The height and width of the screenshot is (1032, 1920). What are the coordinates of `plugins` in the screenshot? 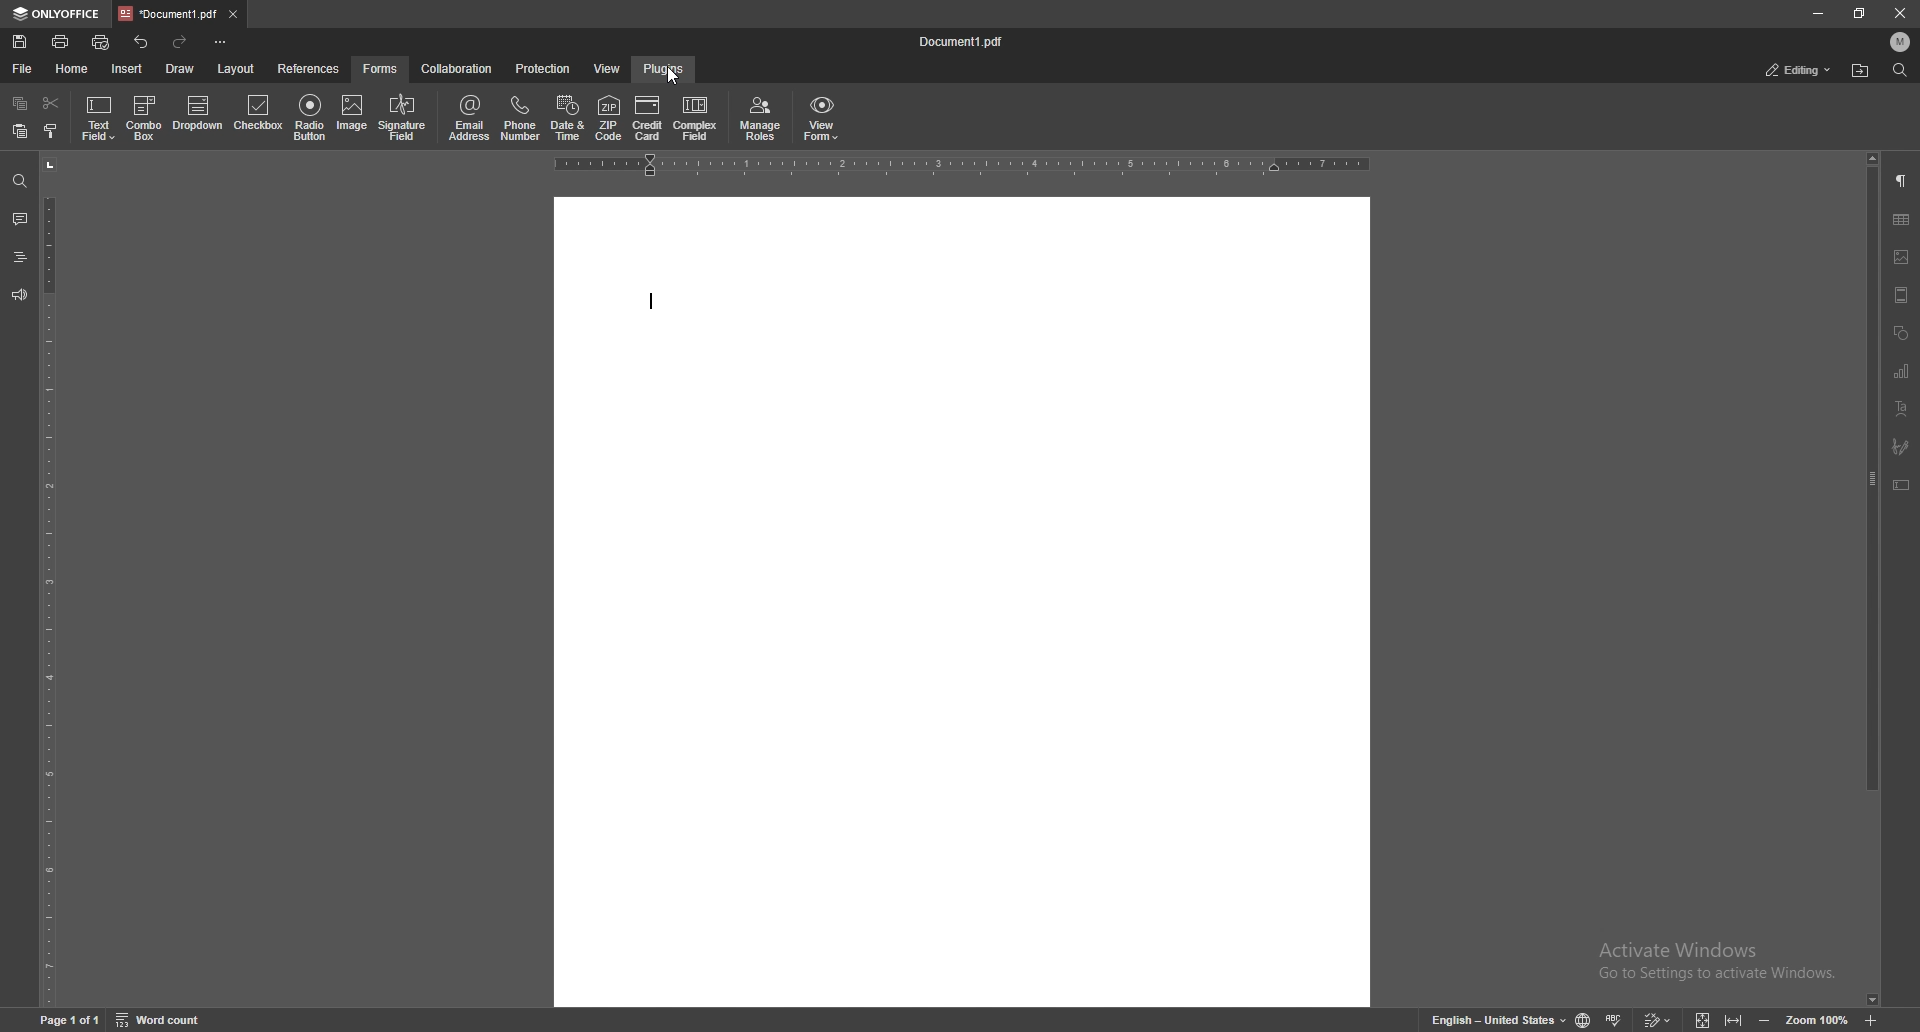 It's located at (665, 68).